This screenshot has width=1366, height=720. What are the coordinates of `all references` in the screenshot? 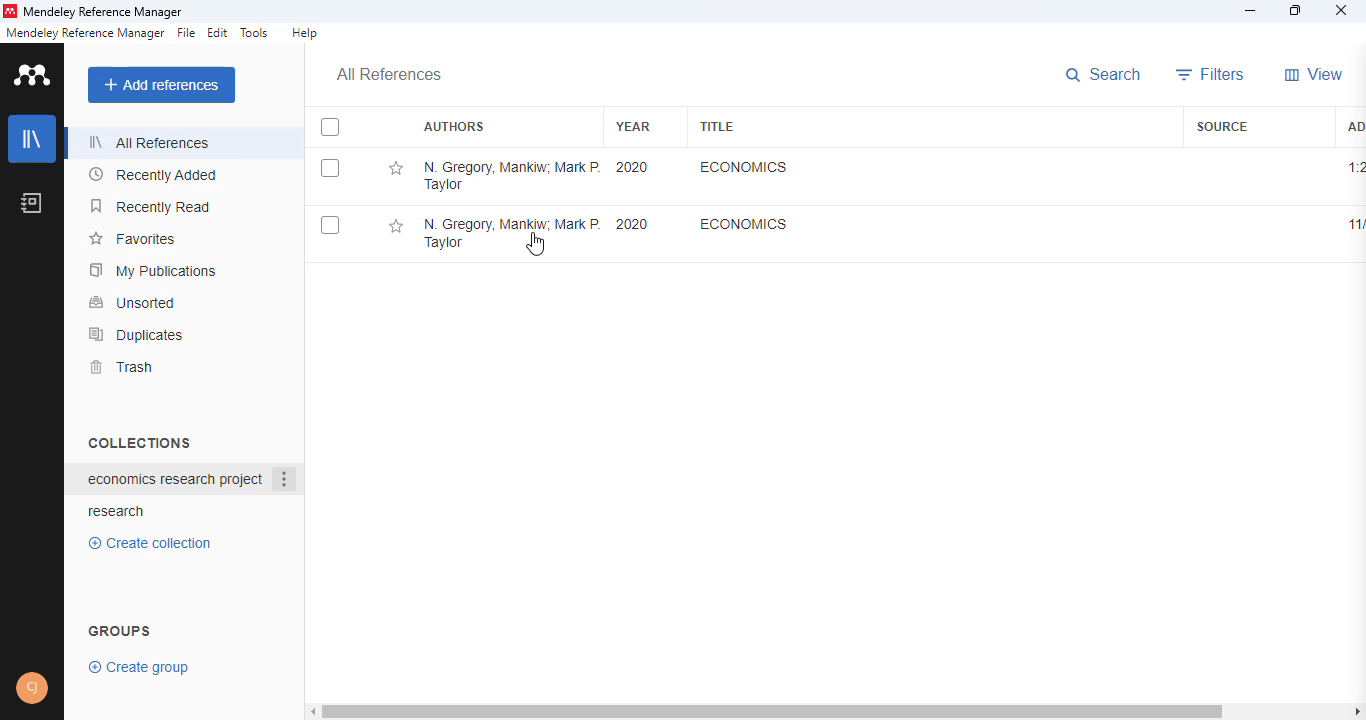 It's located at (389, 75).